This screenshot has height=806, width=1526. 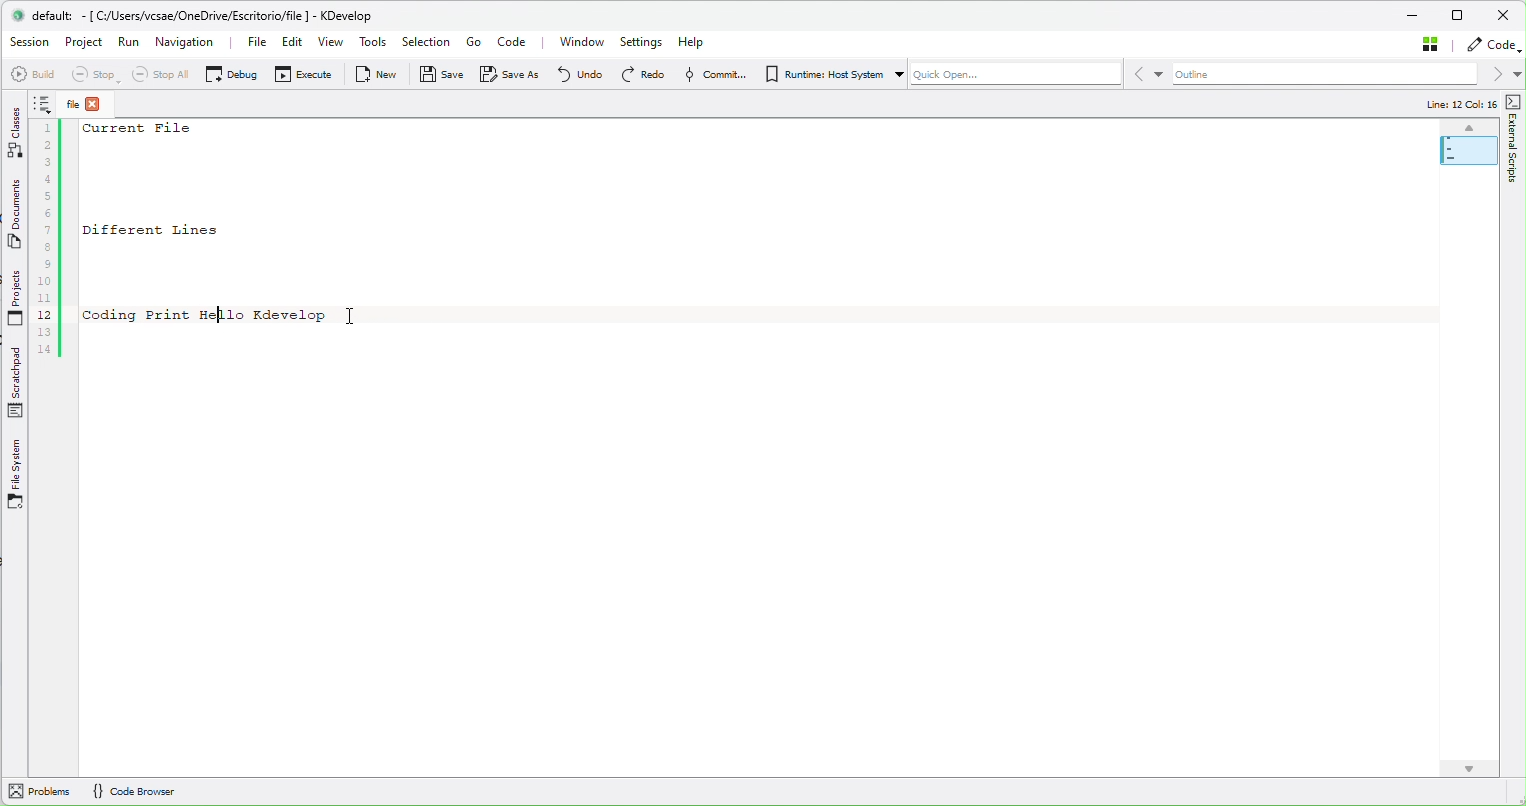 I want to click on Maximize, so click(x=1462, y=17).